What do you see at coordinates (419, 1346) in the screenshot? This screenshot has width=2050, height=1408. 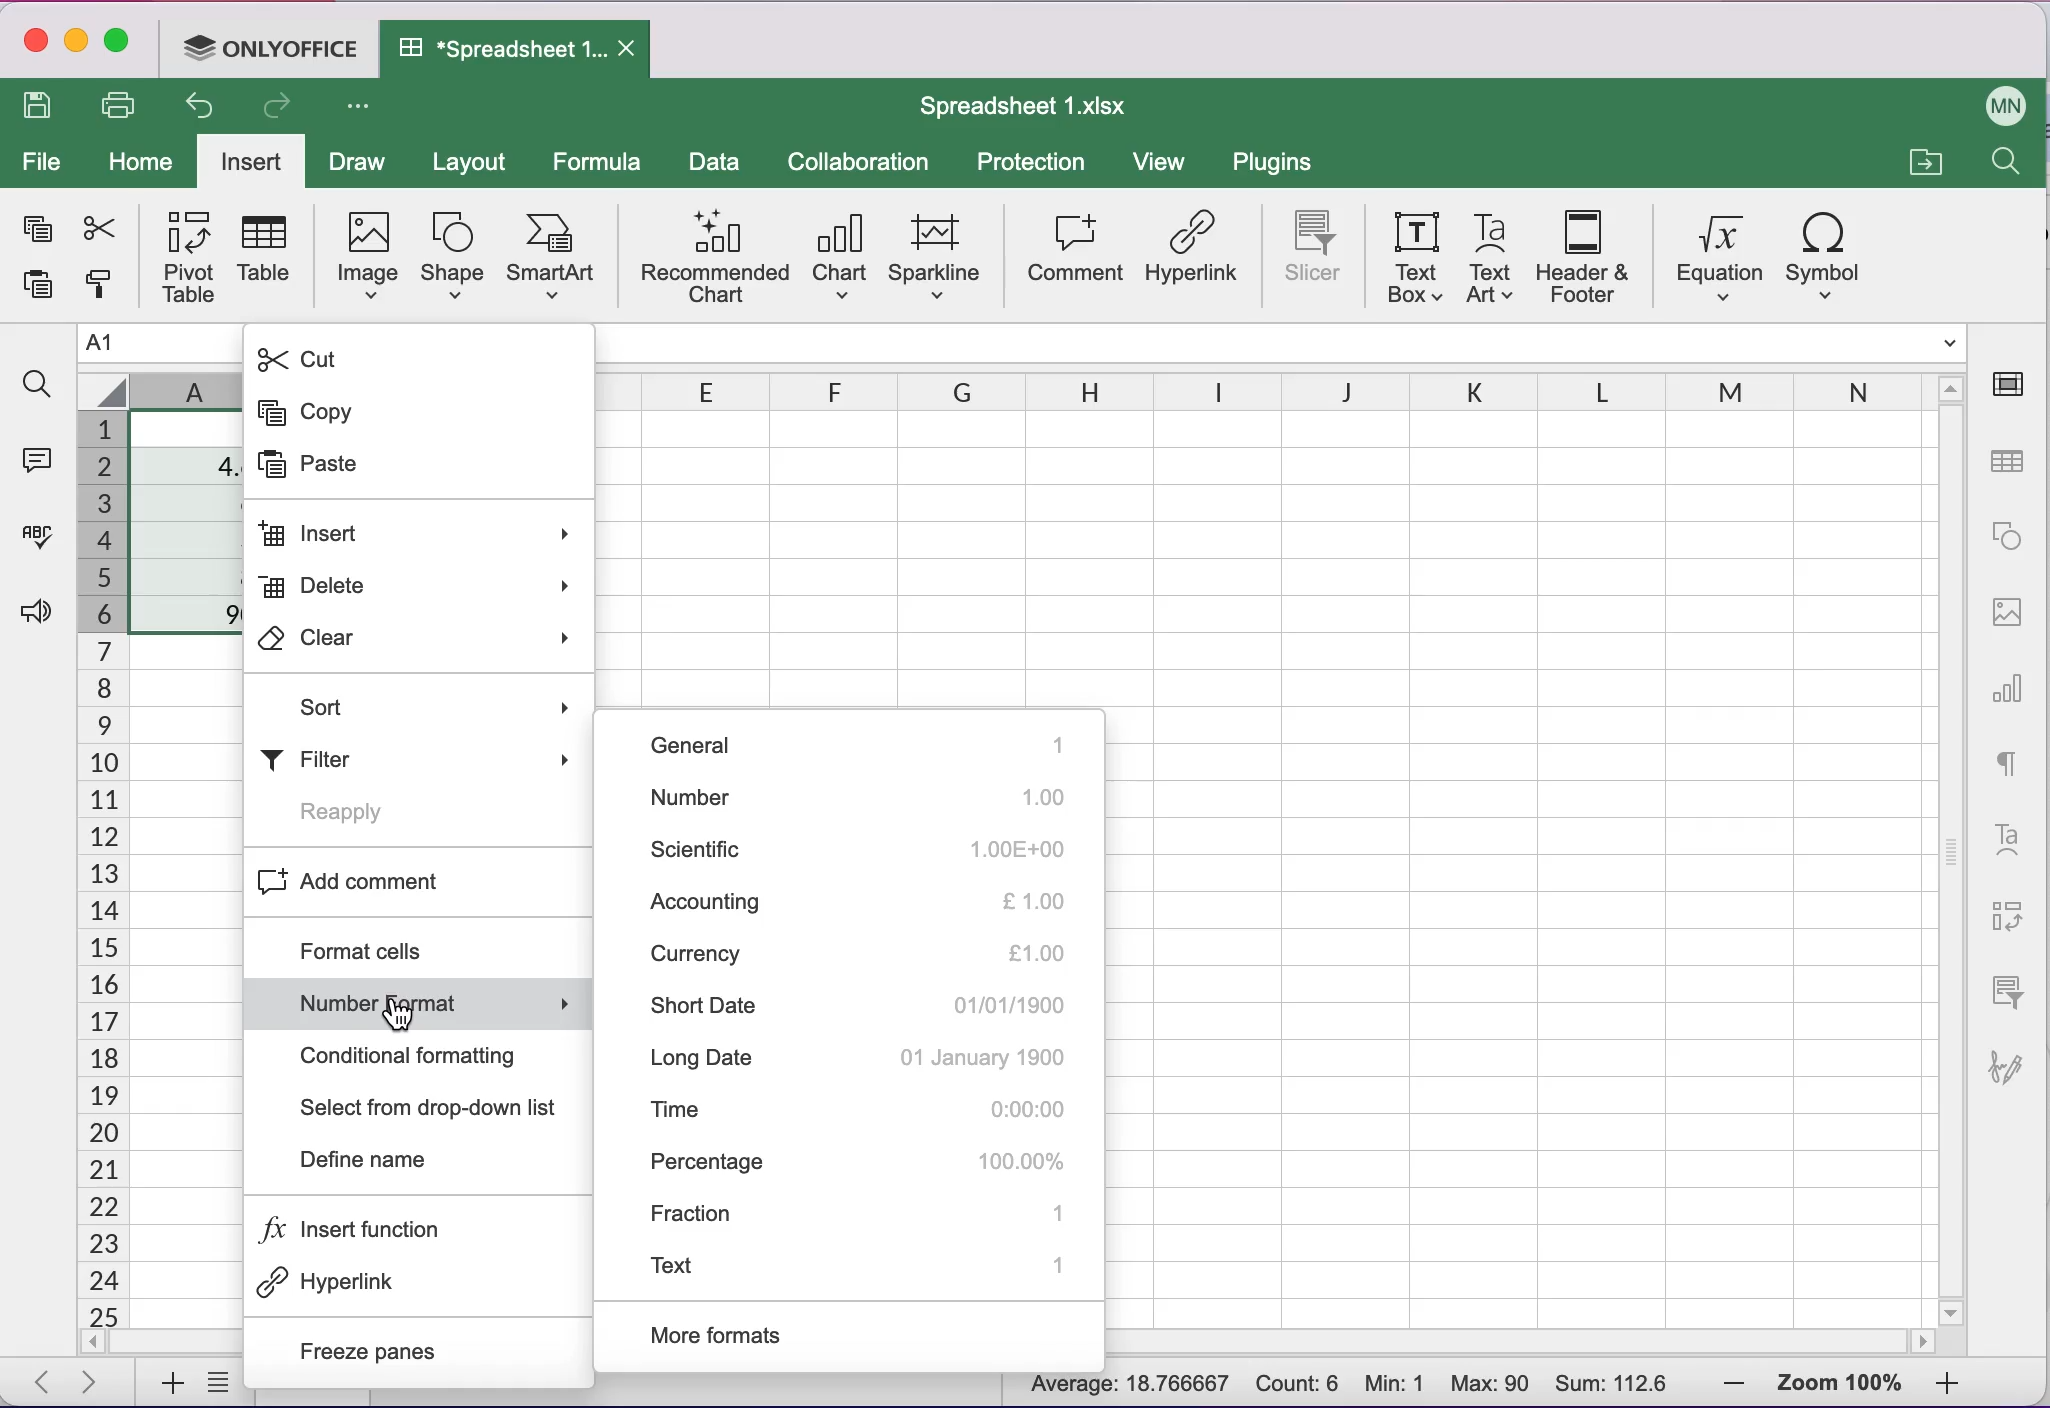 I see `Freeze panes` at bounding box center [419, 1346].